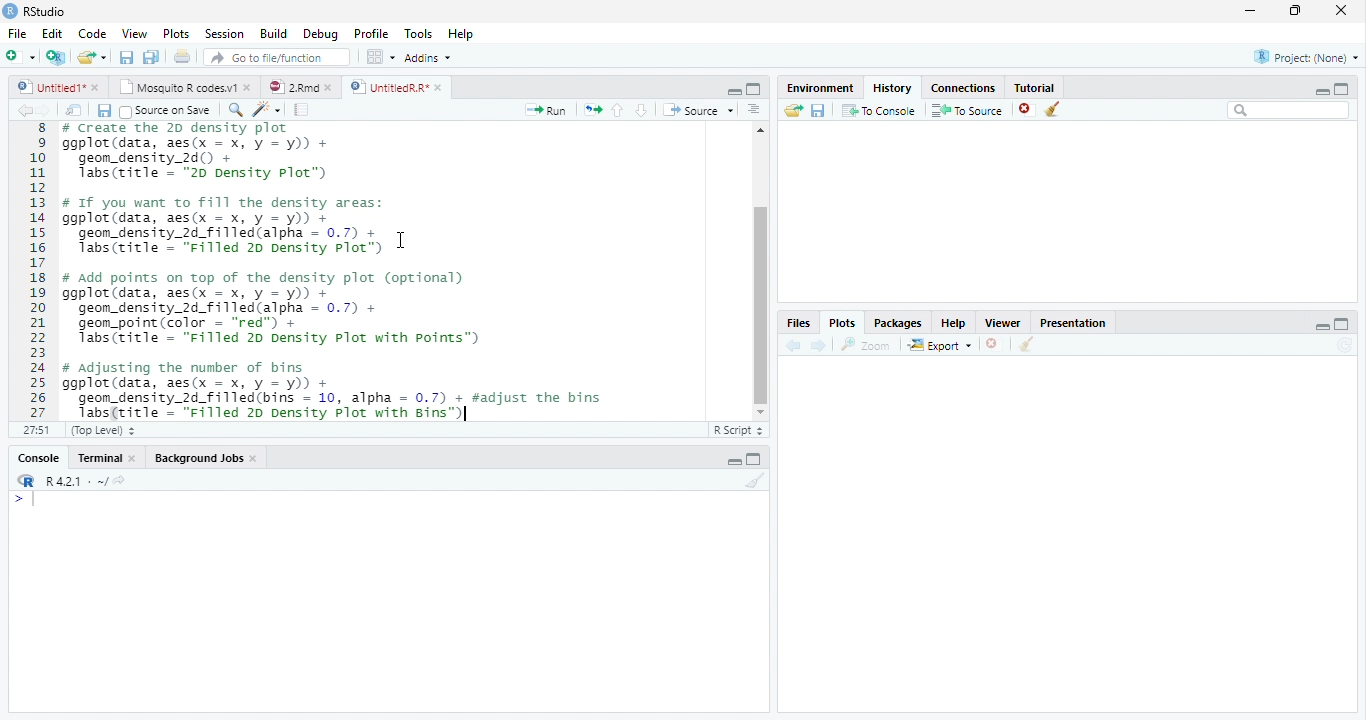 The image size is (1366, 720). Describe the element at coordinates (52, 34) in the screenshot. I see `Edit` at that location.